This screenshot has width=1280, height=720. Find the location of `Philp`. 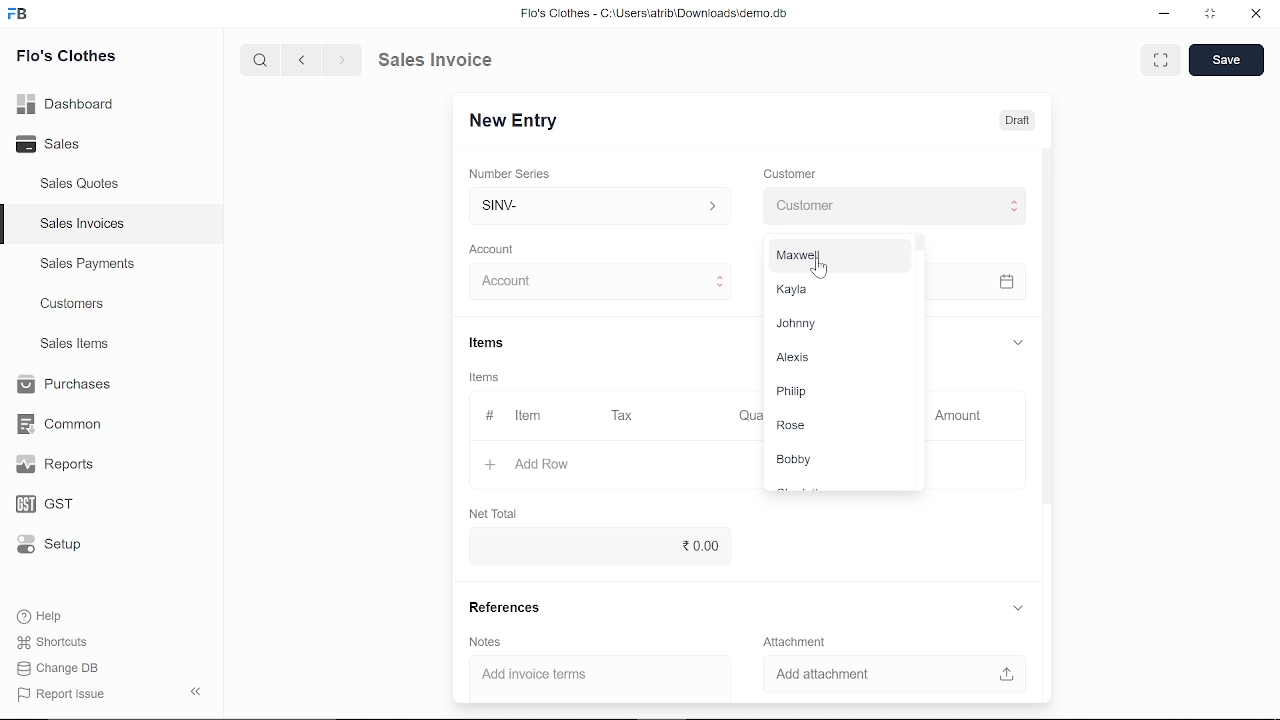

Philp is located at coordinates (827, 391).